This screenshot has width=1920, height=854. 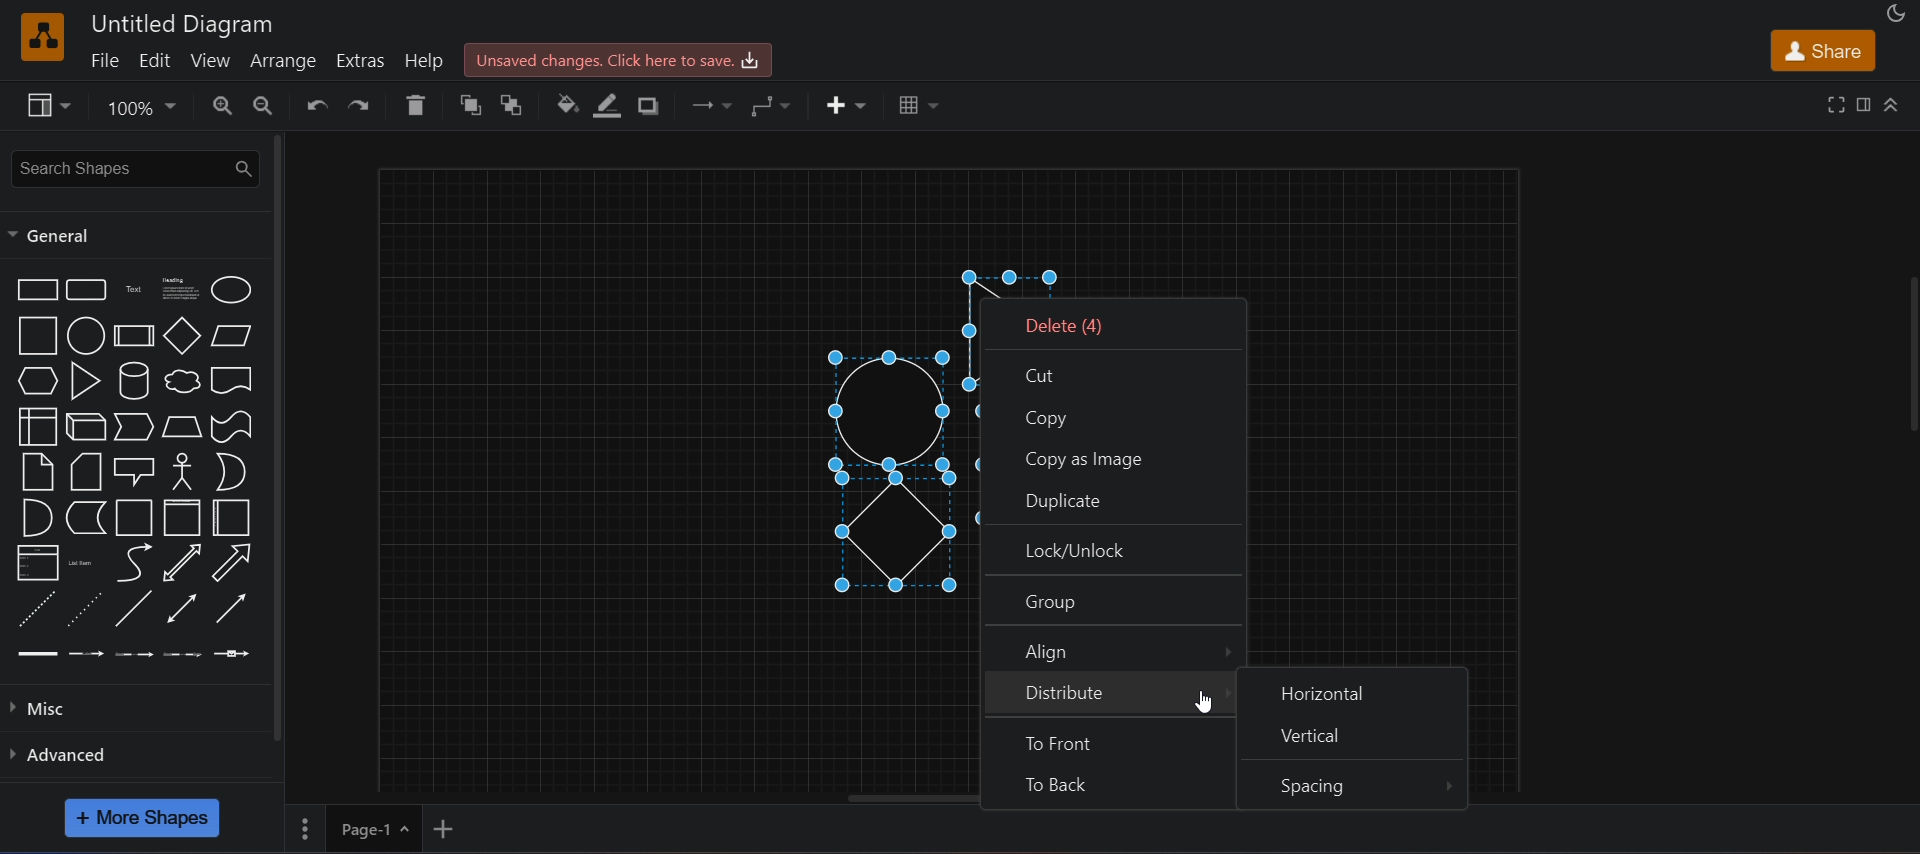 I want to click on hexagon, so click(x=34, y=381).